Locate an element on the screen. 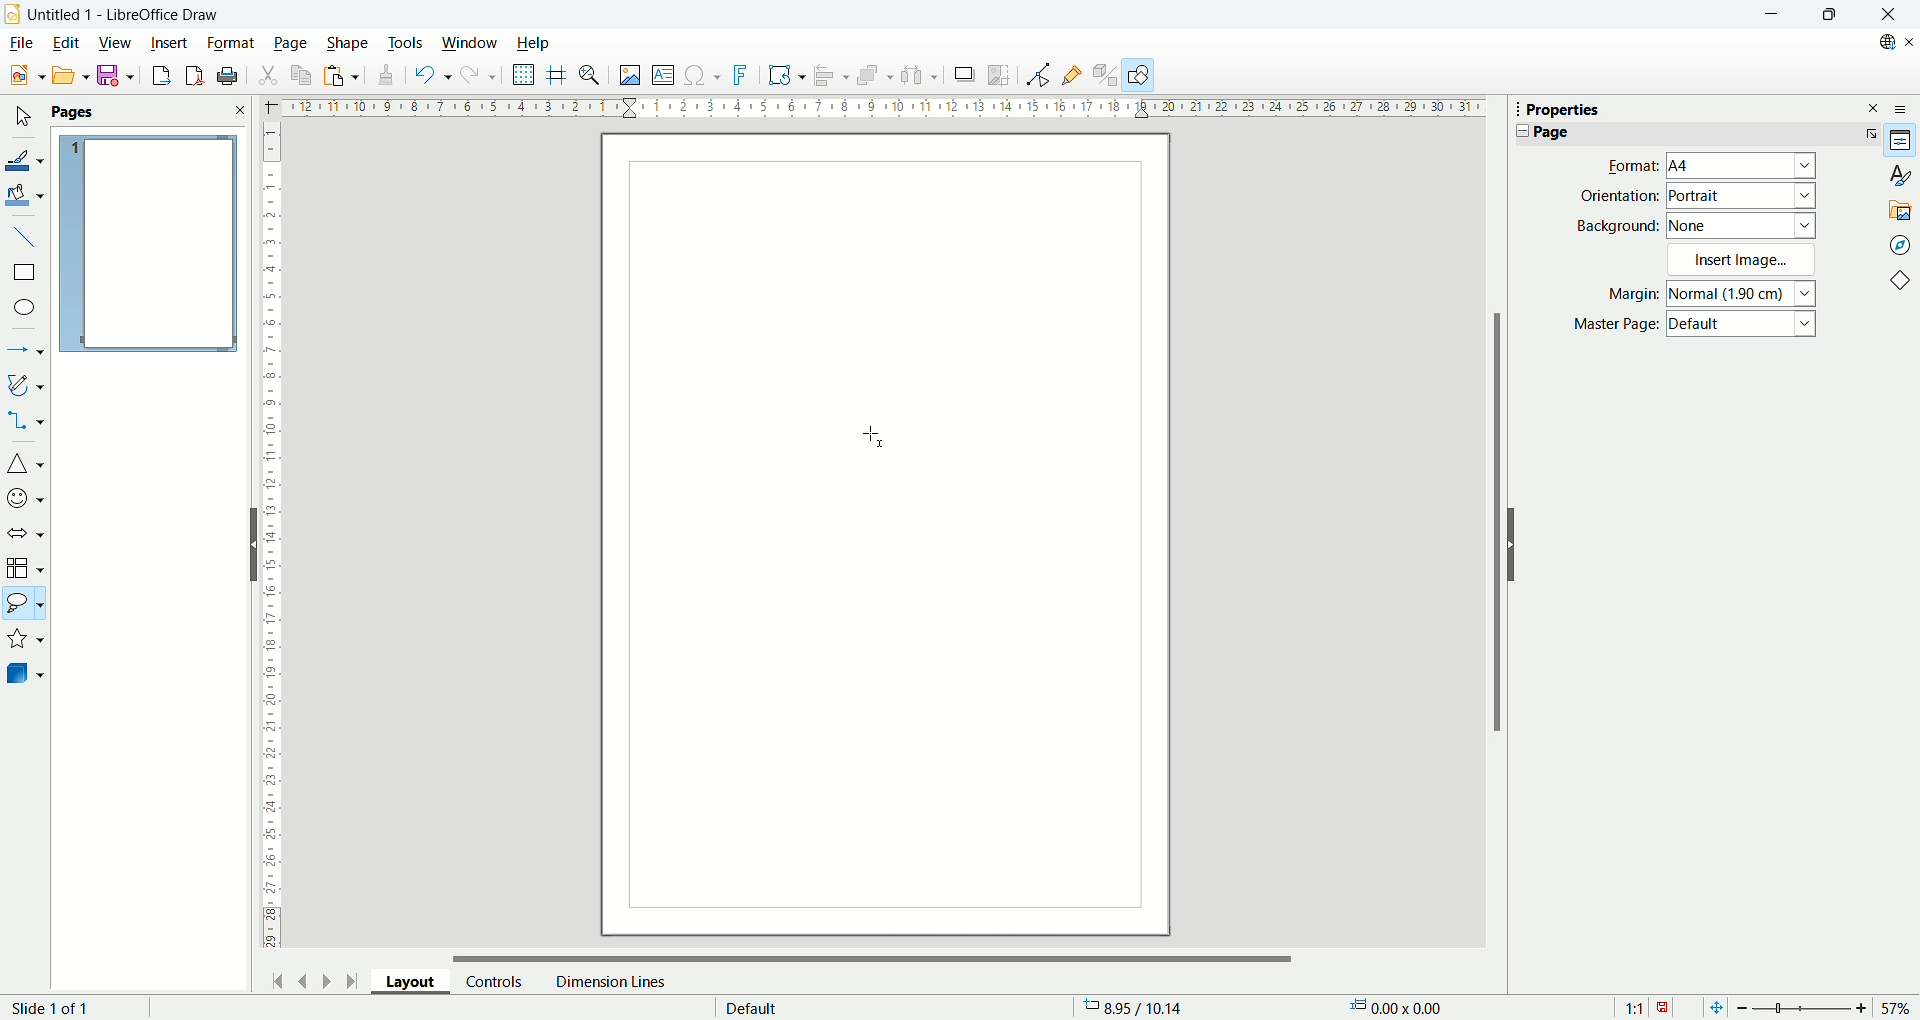 This screenshot has height=1020, width=1920. Vetical ruler is located at coordinates (272, 540).